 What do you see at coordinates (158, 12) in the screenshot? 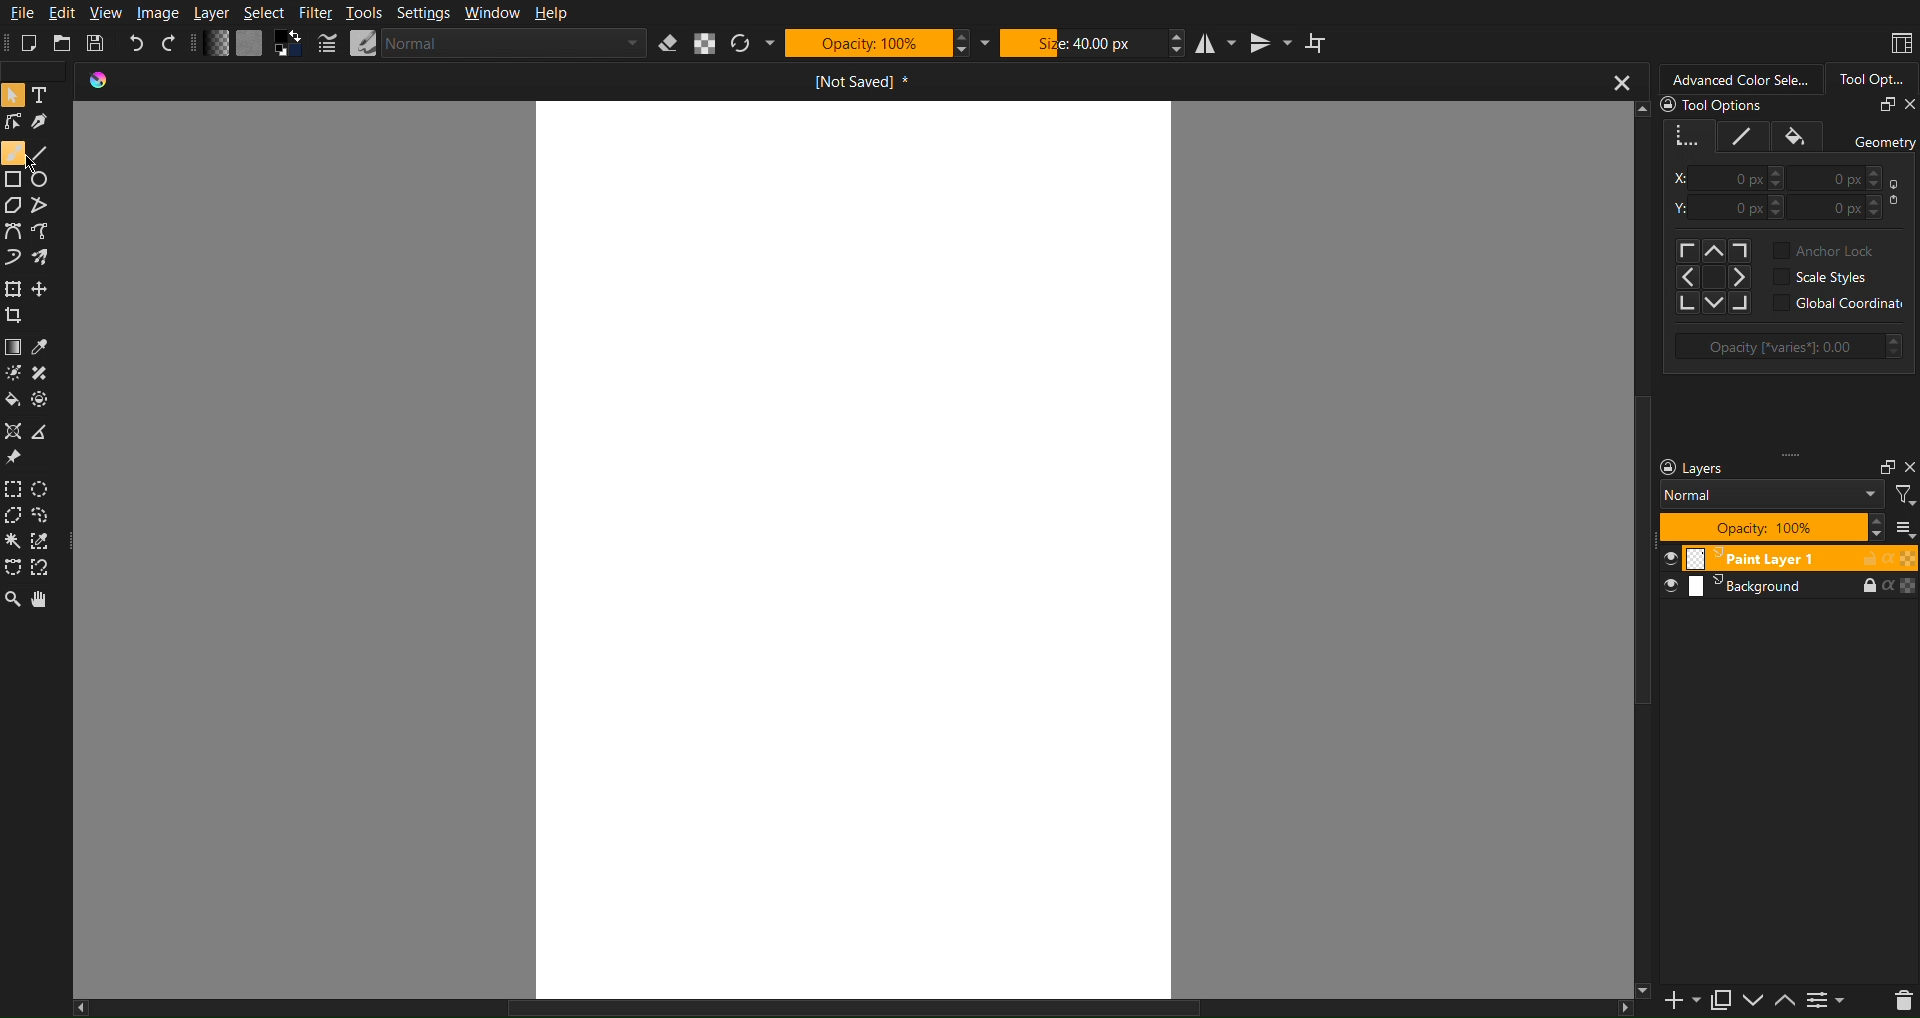
I see `Image` at bounding box center [158, 12].